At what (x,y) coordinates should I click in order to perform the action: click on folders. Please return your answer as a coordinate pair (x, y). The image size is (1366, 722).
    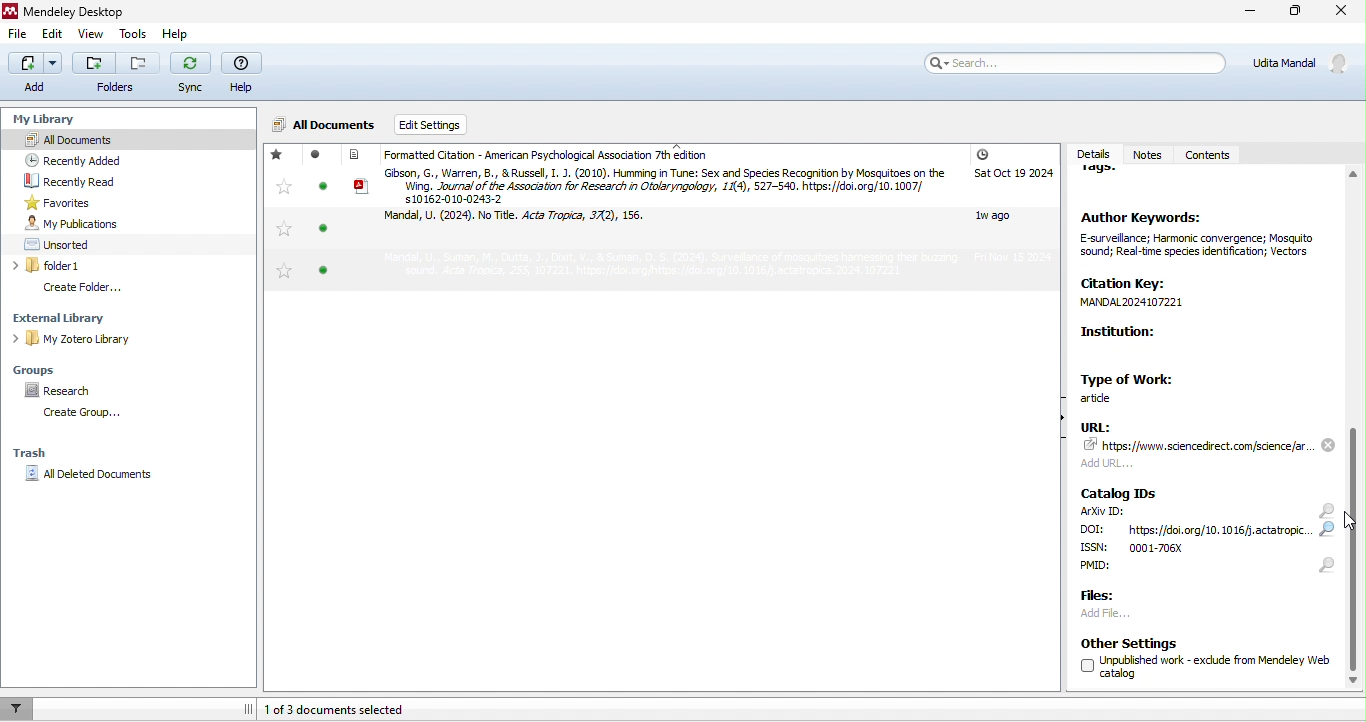
    Looking at the image, I should click on (117, 75).